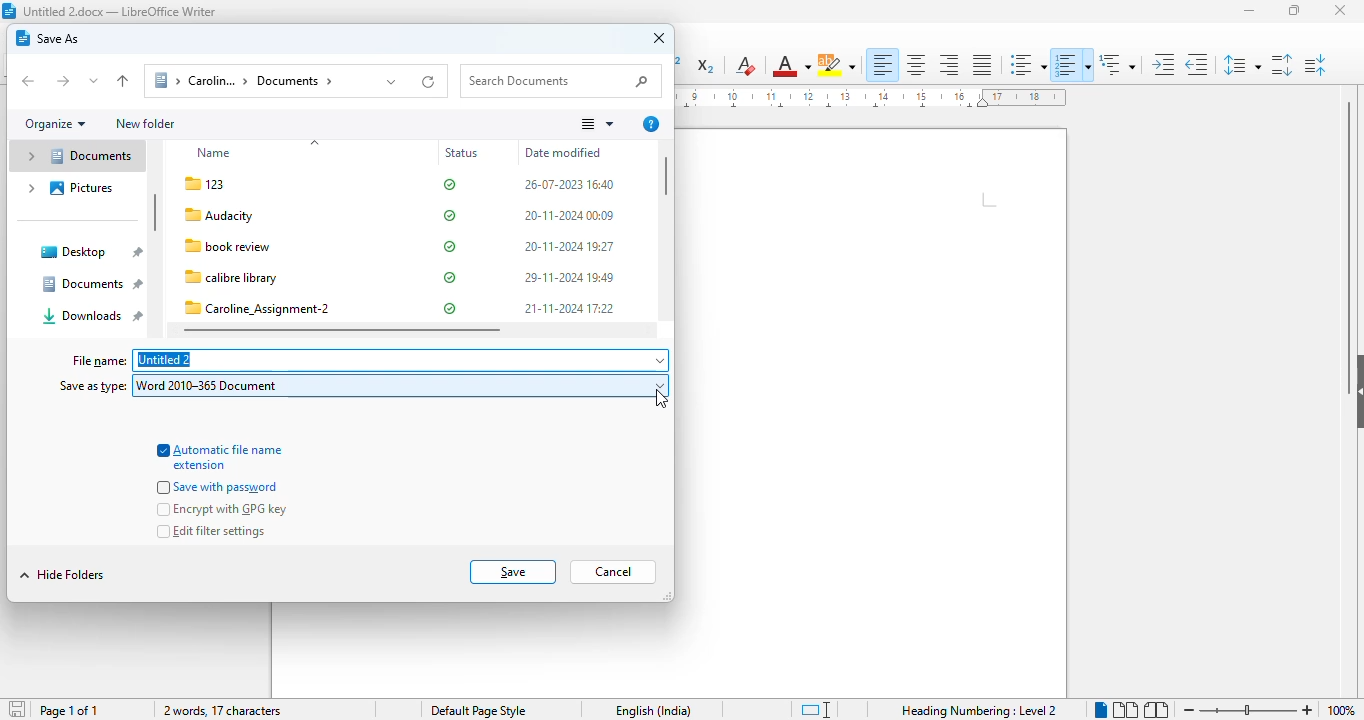 The image size is (1364, 720). I want to click on 2 words, 17 characters, so click(223, 711).